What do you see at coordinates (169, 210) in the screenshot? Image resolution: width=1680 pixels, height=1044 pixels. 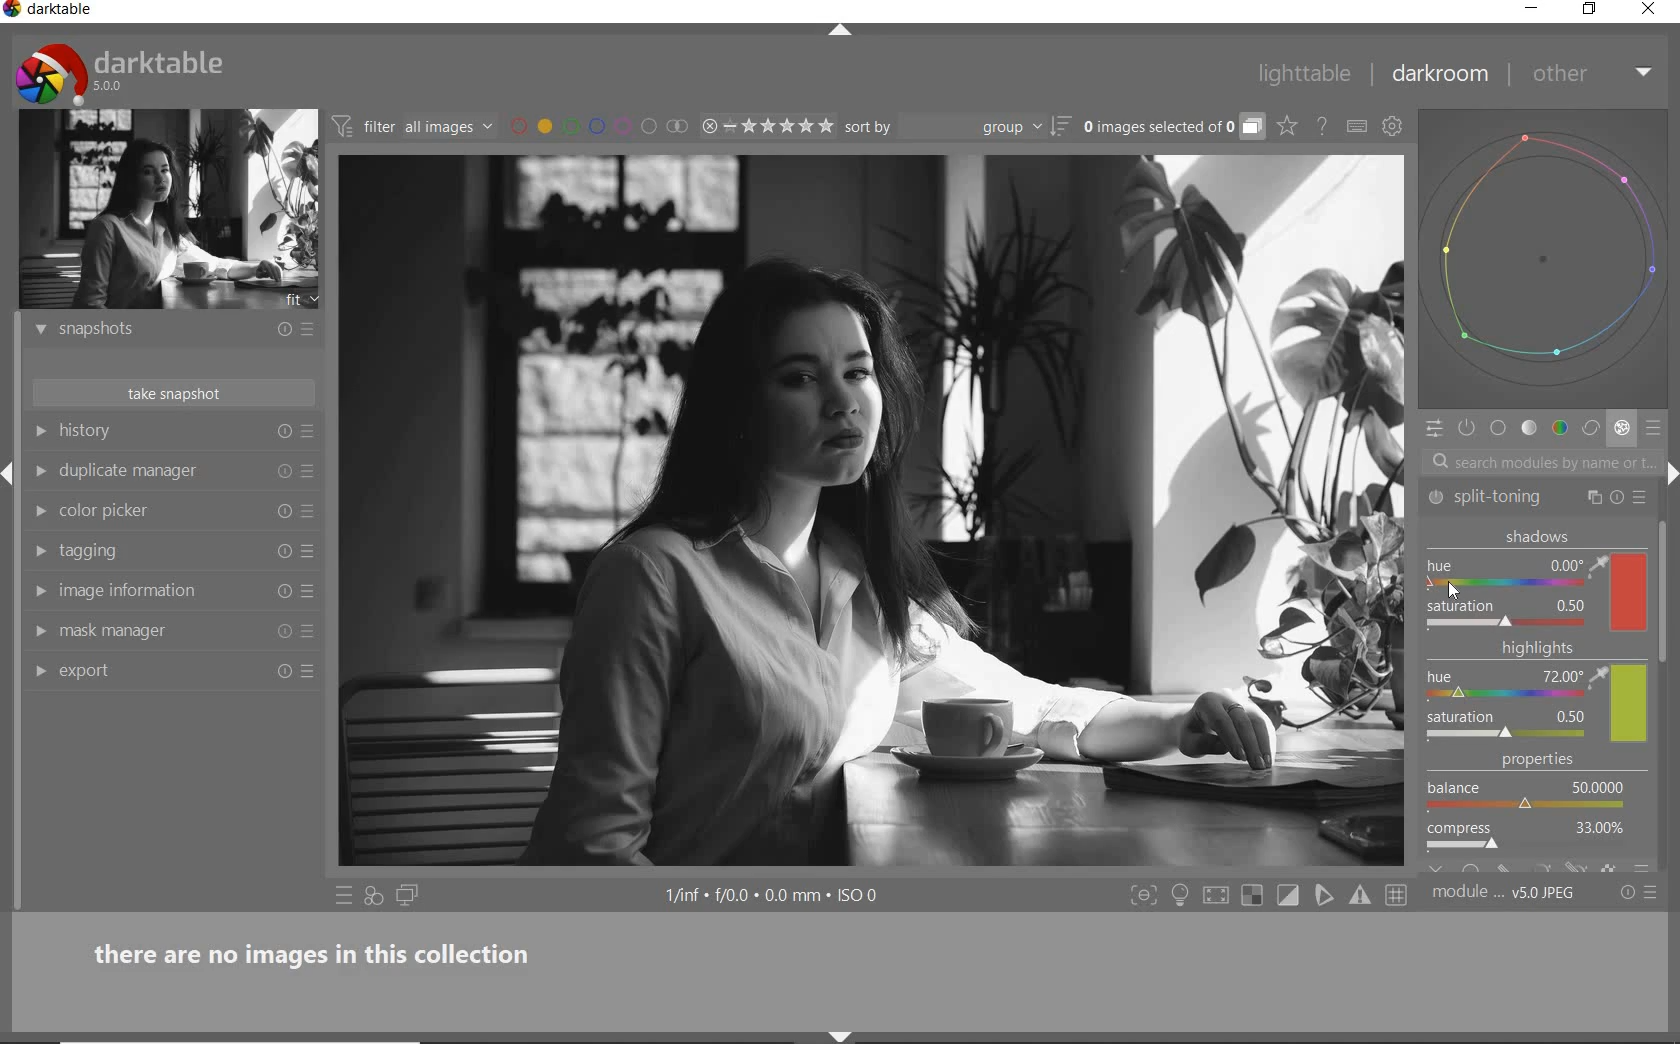 I see `image preview` at bounding box center [169, 210].